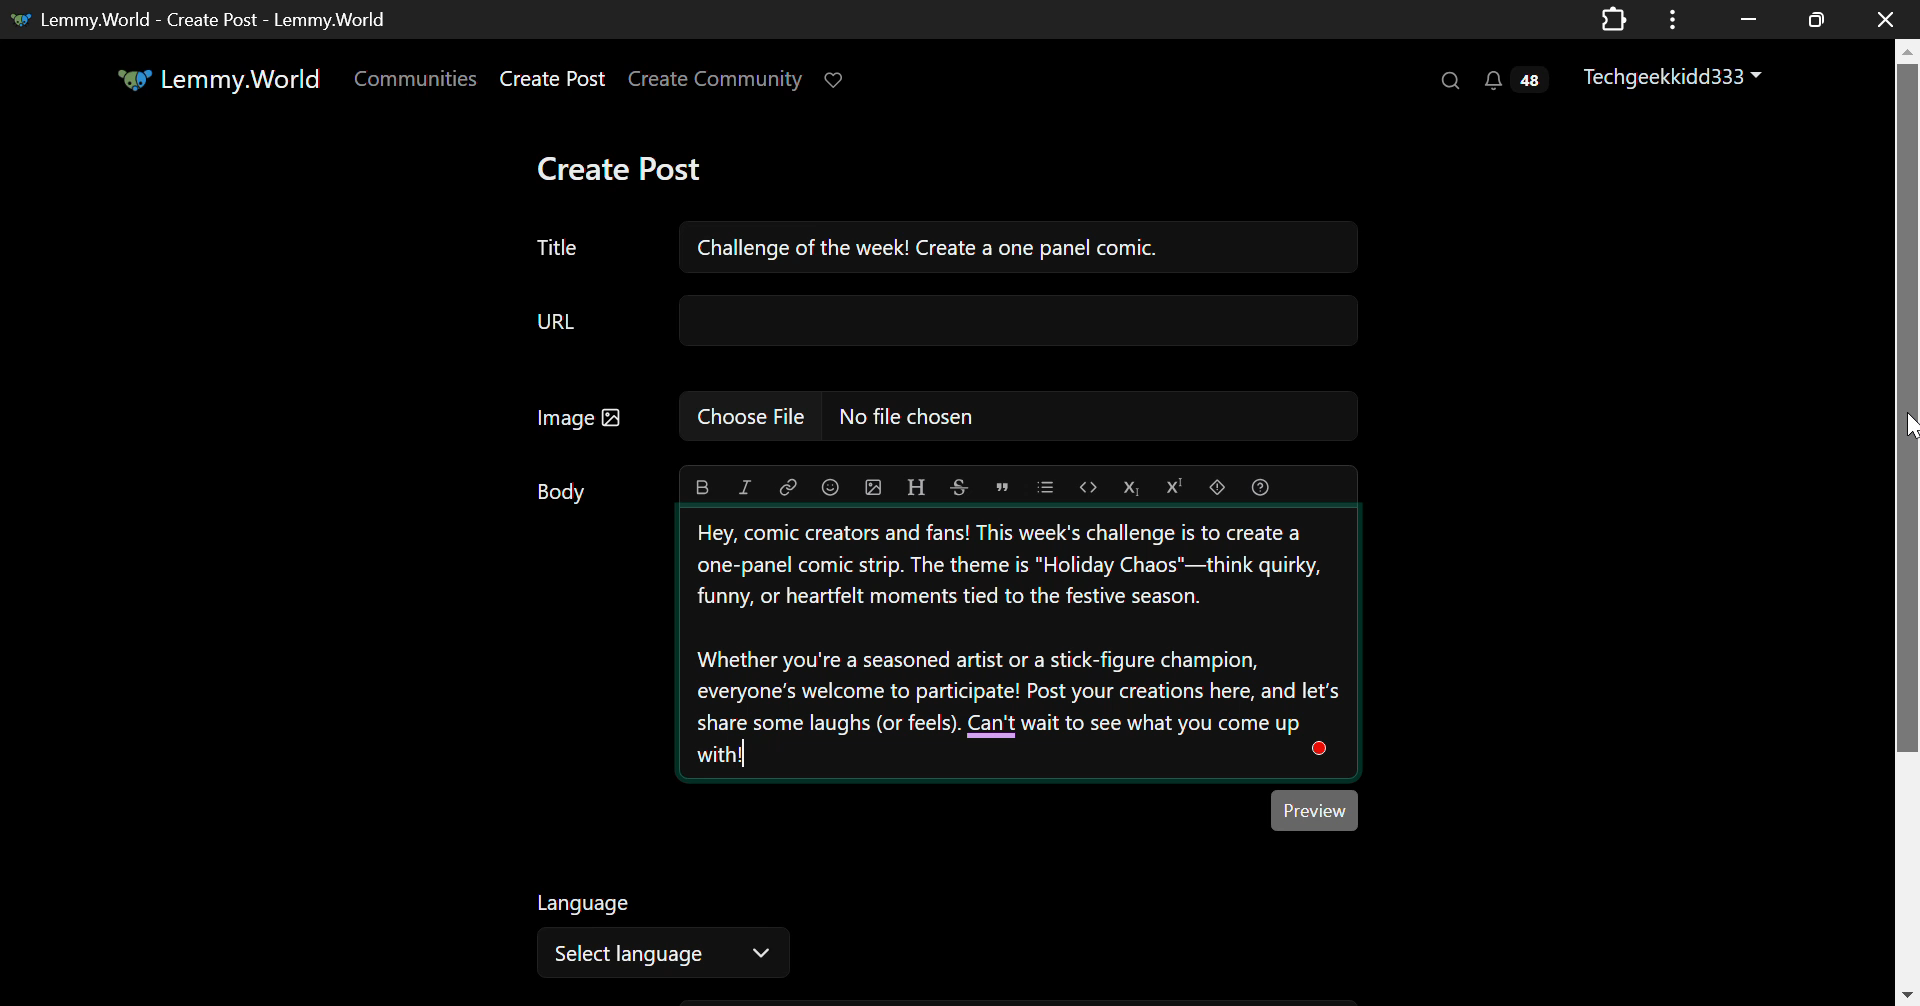 The height and width of the screenshot is (1006, 1920). I want to click on Language, so click(583, 903).